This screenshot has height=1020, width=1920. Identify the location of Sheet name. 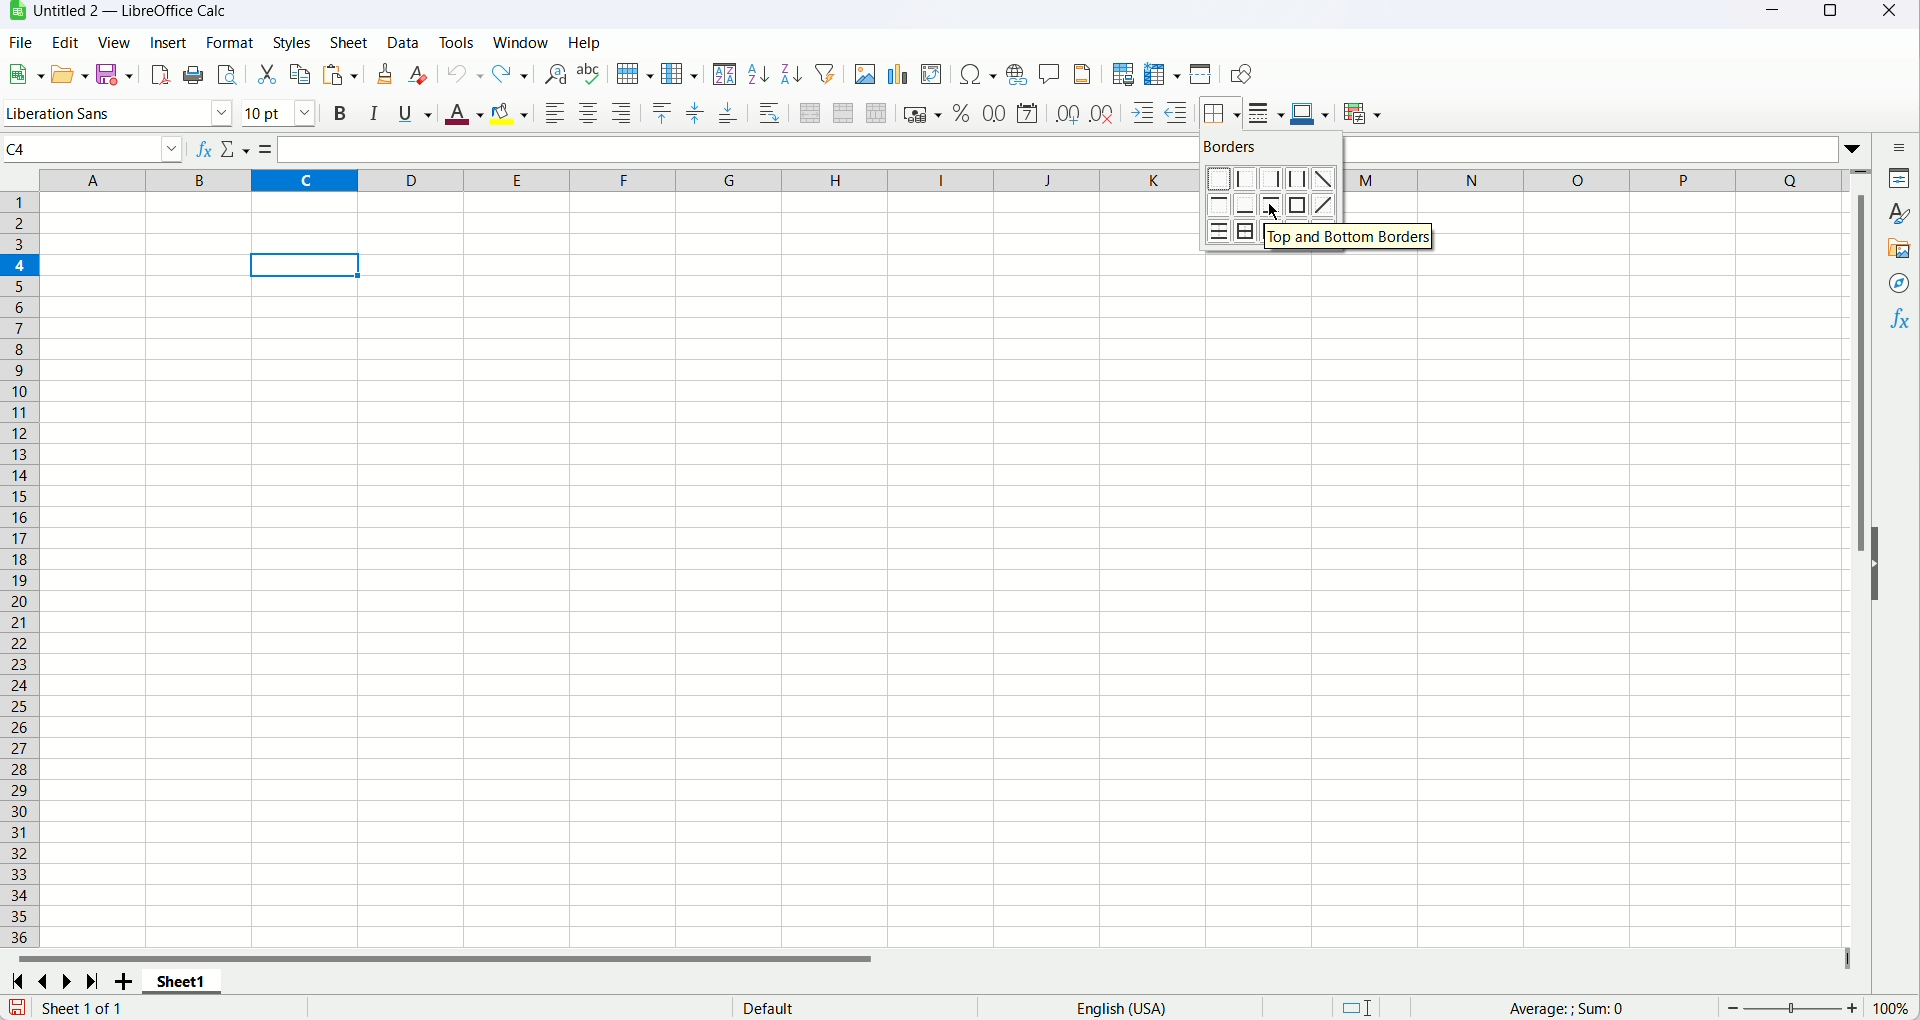
(181, 982).